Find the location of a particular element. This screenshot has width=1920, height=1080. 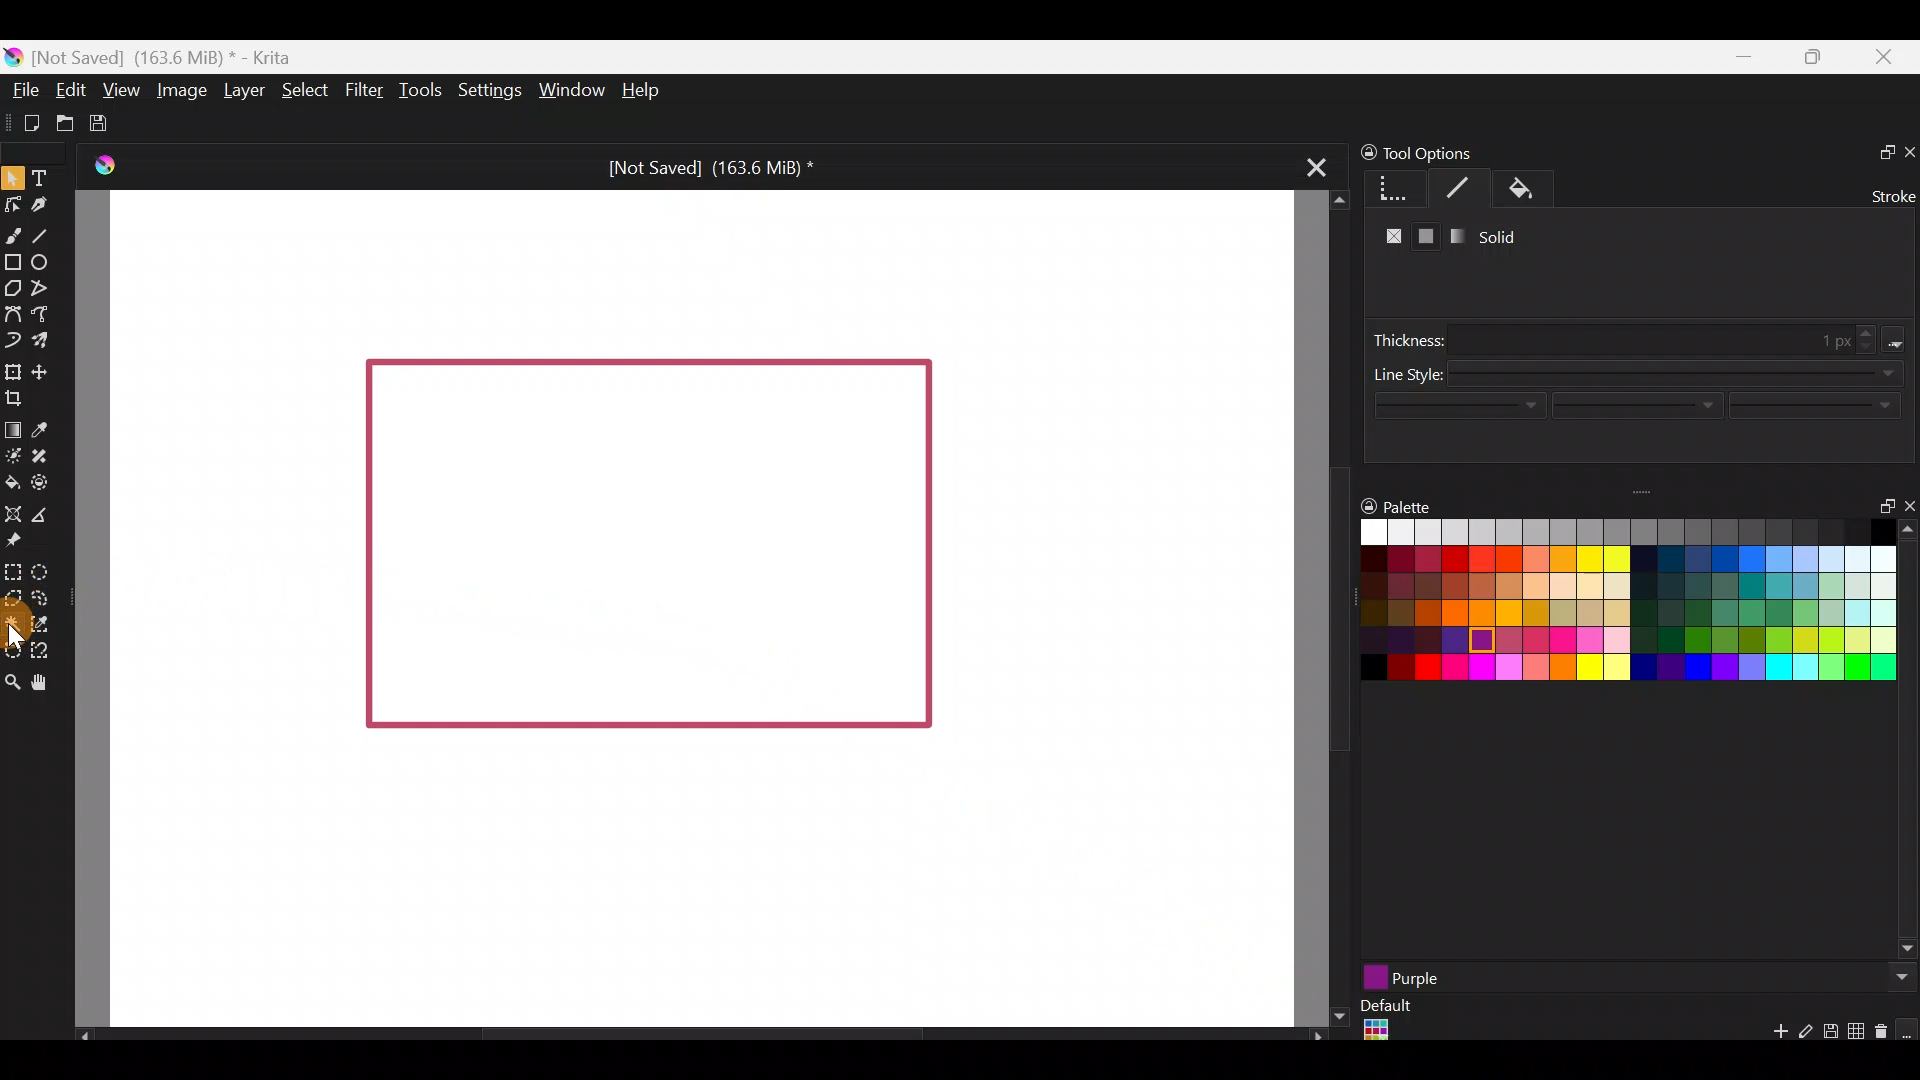

Select is located at coordinates (303, 90).